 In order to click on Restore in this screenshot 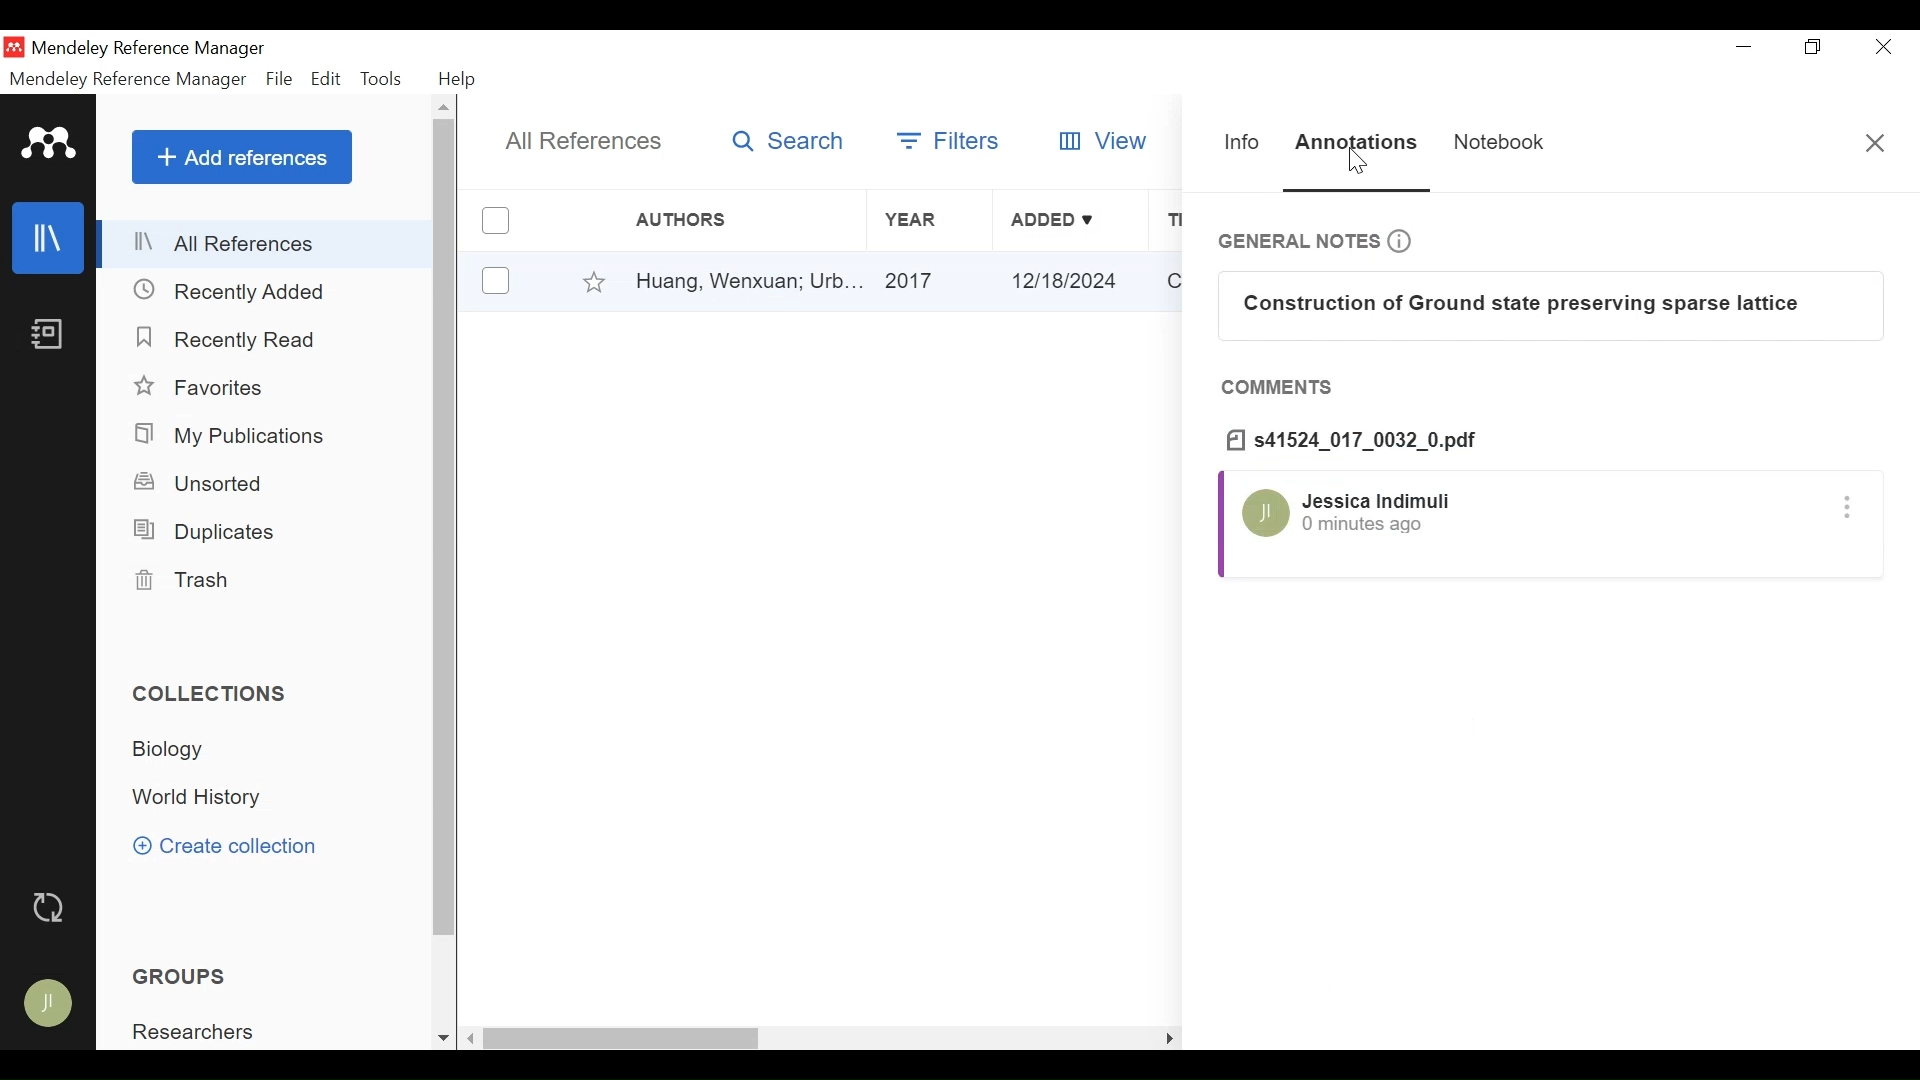, I will do `click(1813, 49)`.